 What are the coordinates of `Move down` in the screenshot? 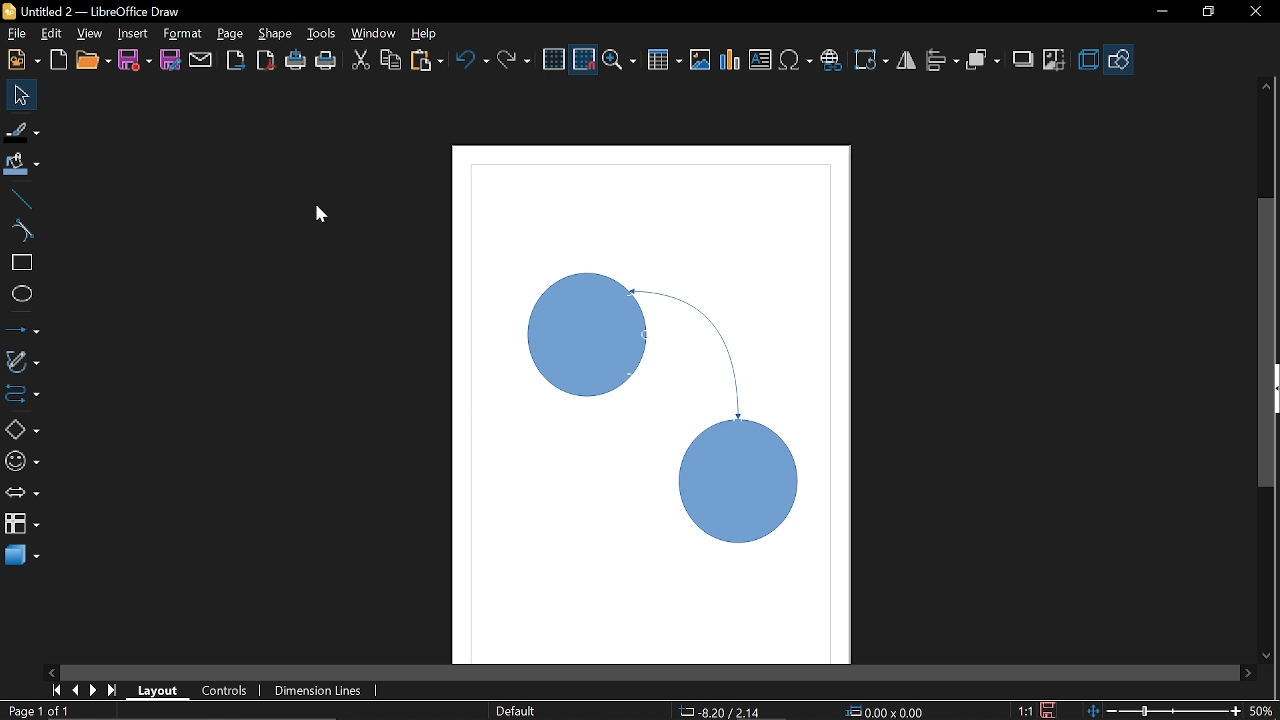 It's located at (1270, 659).